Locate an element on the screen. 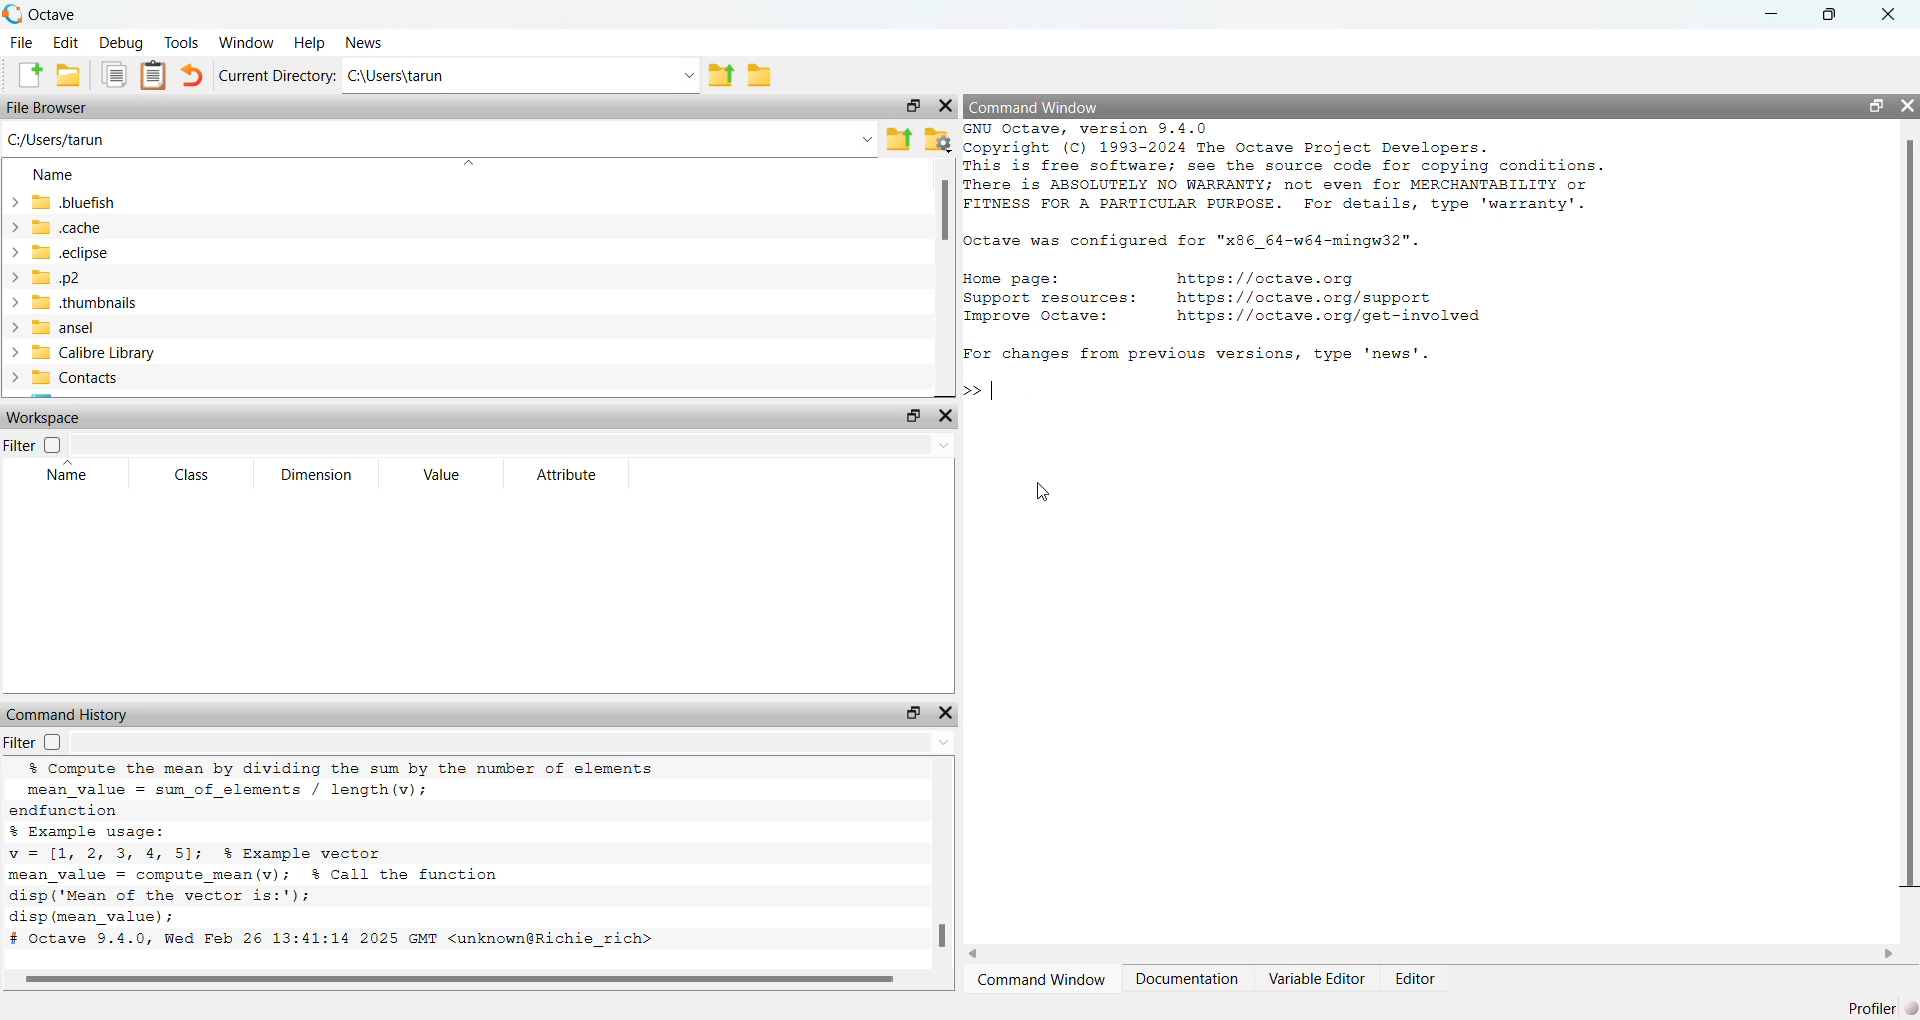 The image size is (1920, 1020). minimise is located at coordinates (1773, 11).